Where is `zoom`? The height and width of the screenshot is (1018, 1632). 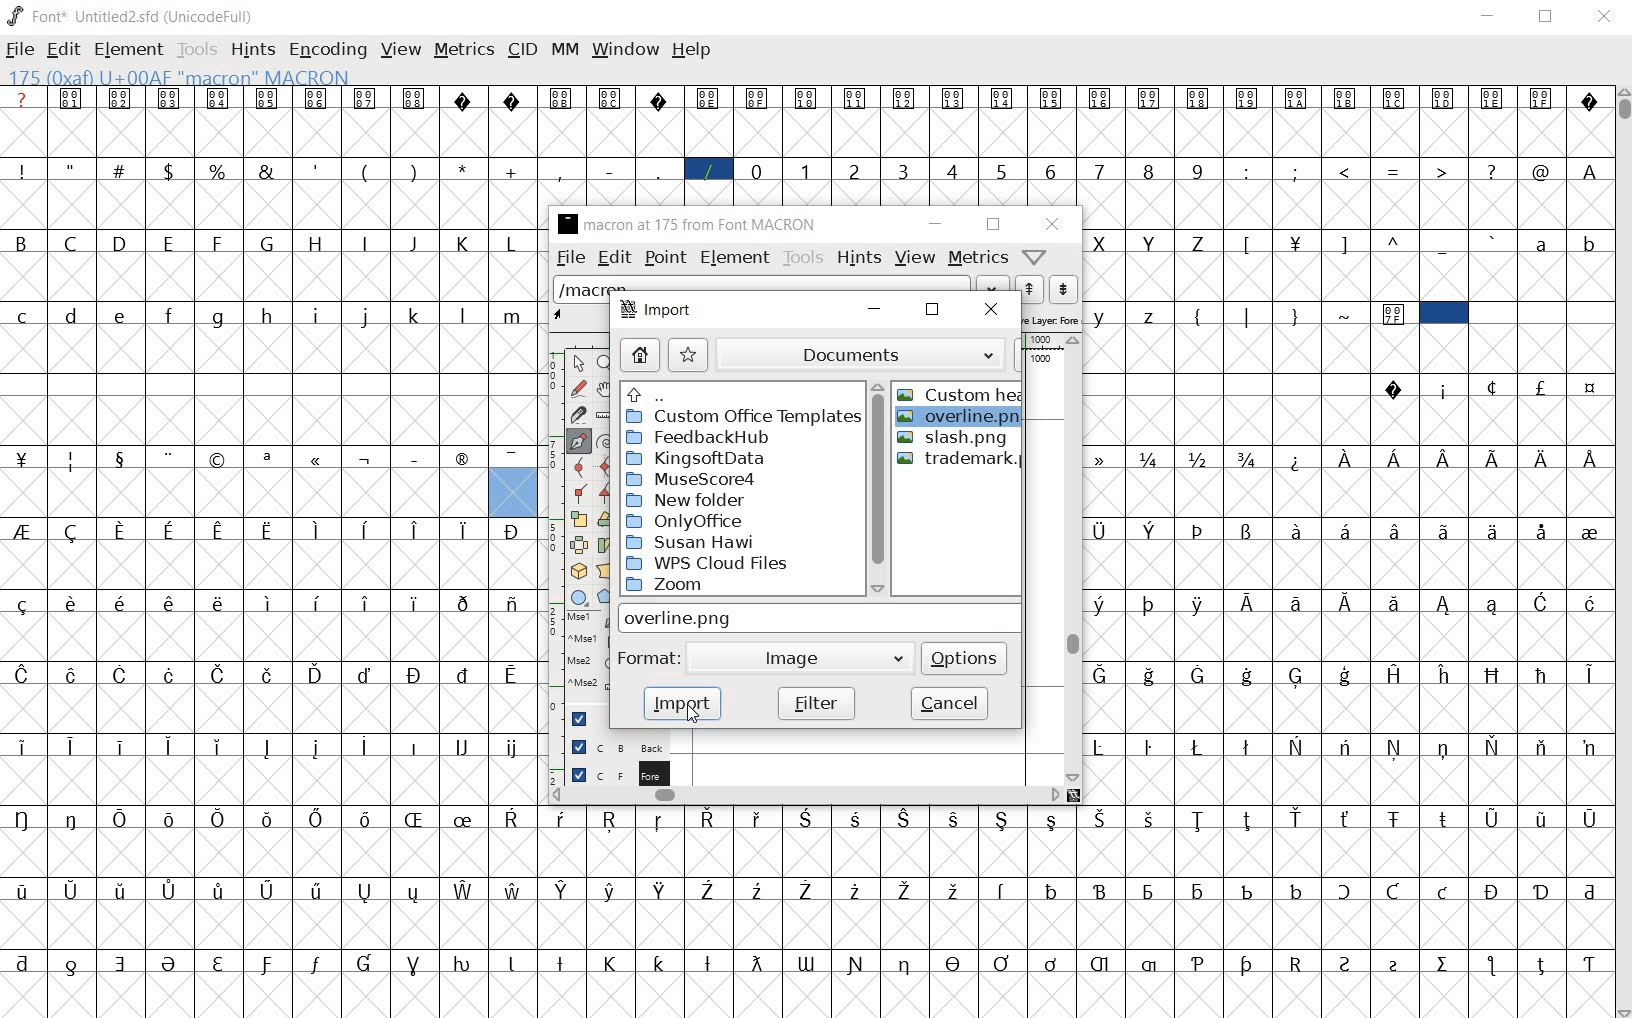
zoom is located at coordinates (605, 362).